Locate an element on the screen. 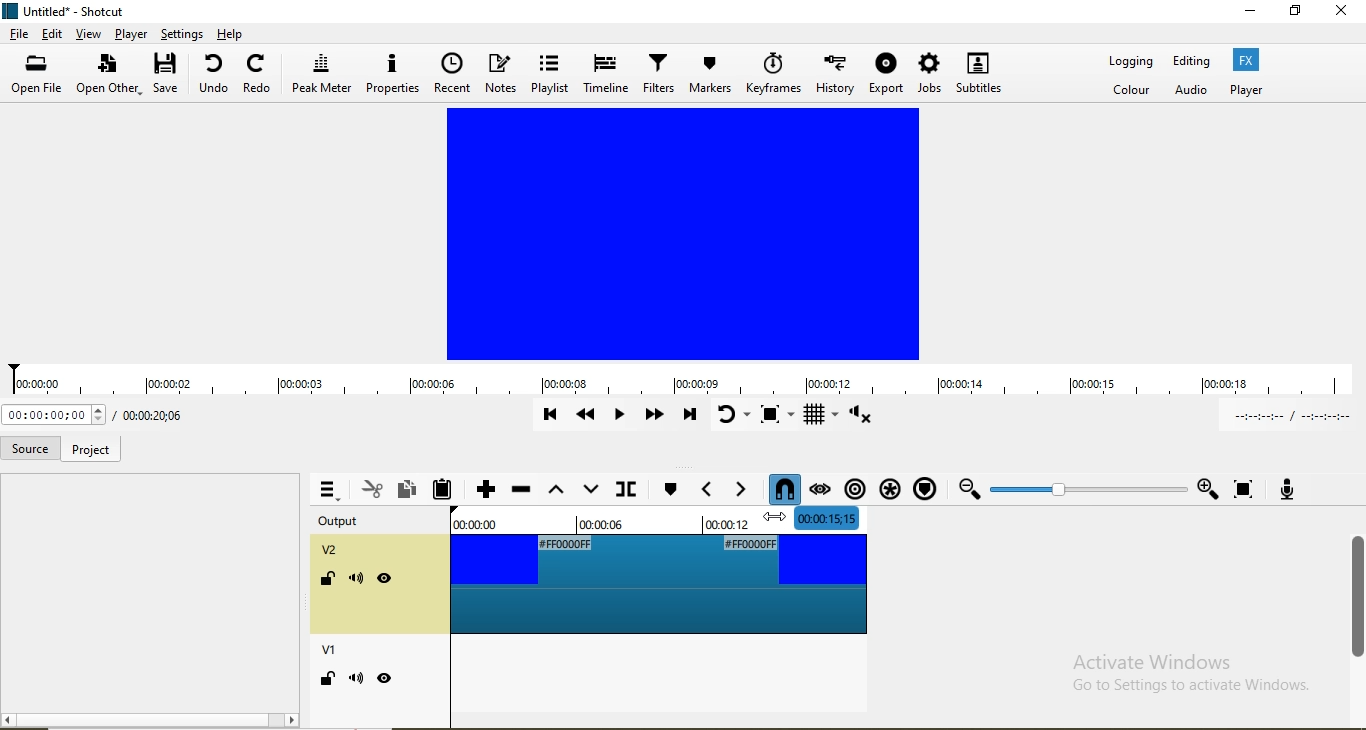 The image size is (1366, 730). hide is located at coordinates (386, 678).